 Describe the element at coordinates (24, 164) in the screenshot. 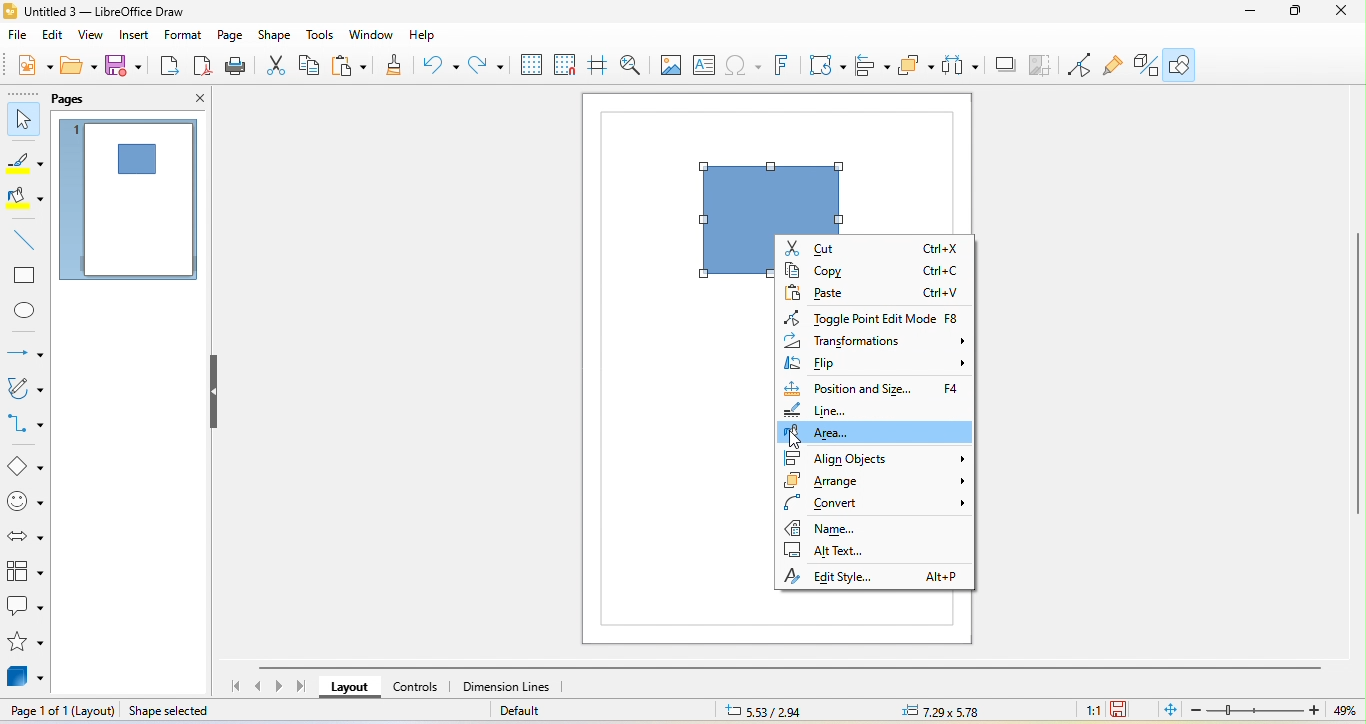

I see `line color` at that location.